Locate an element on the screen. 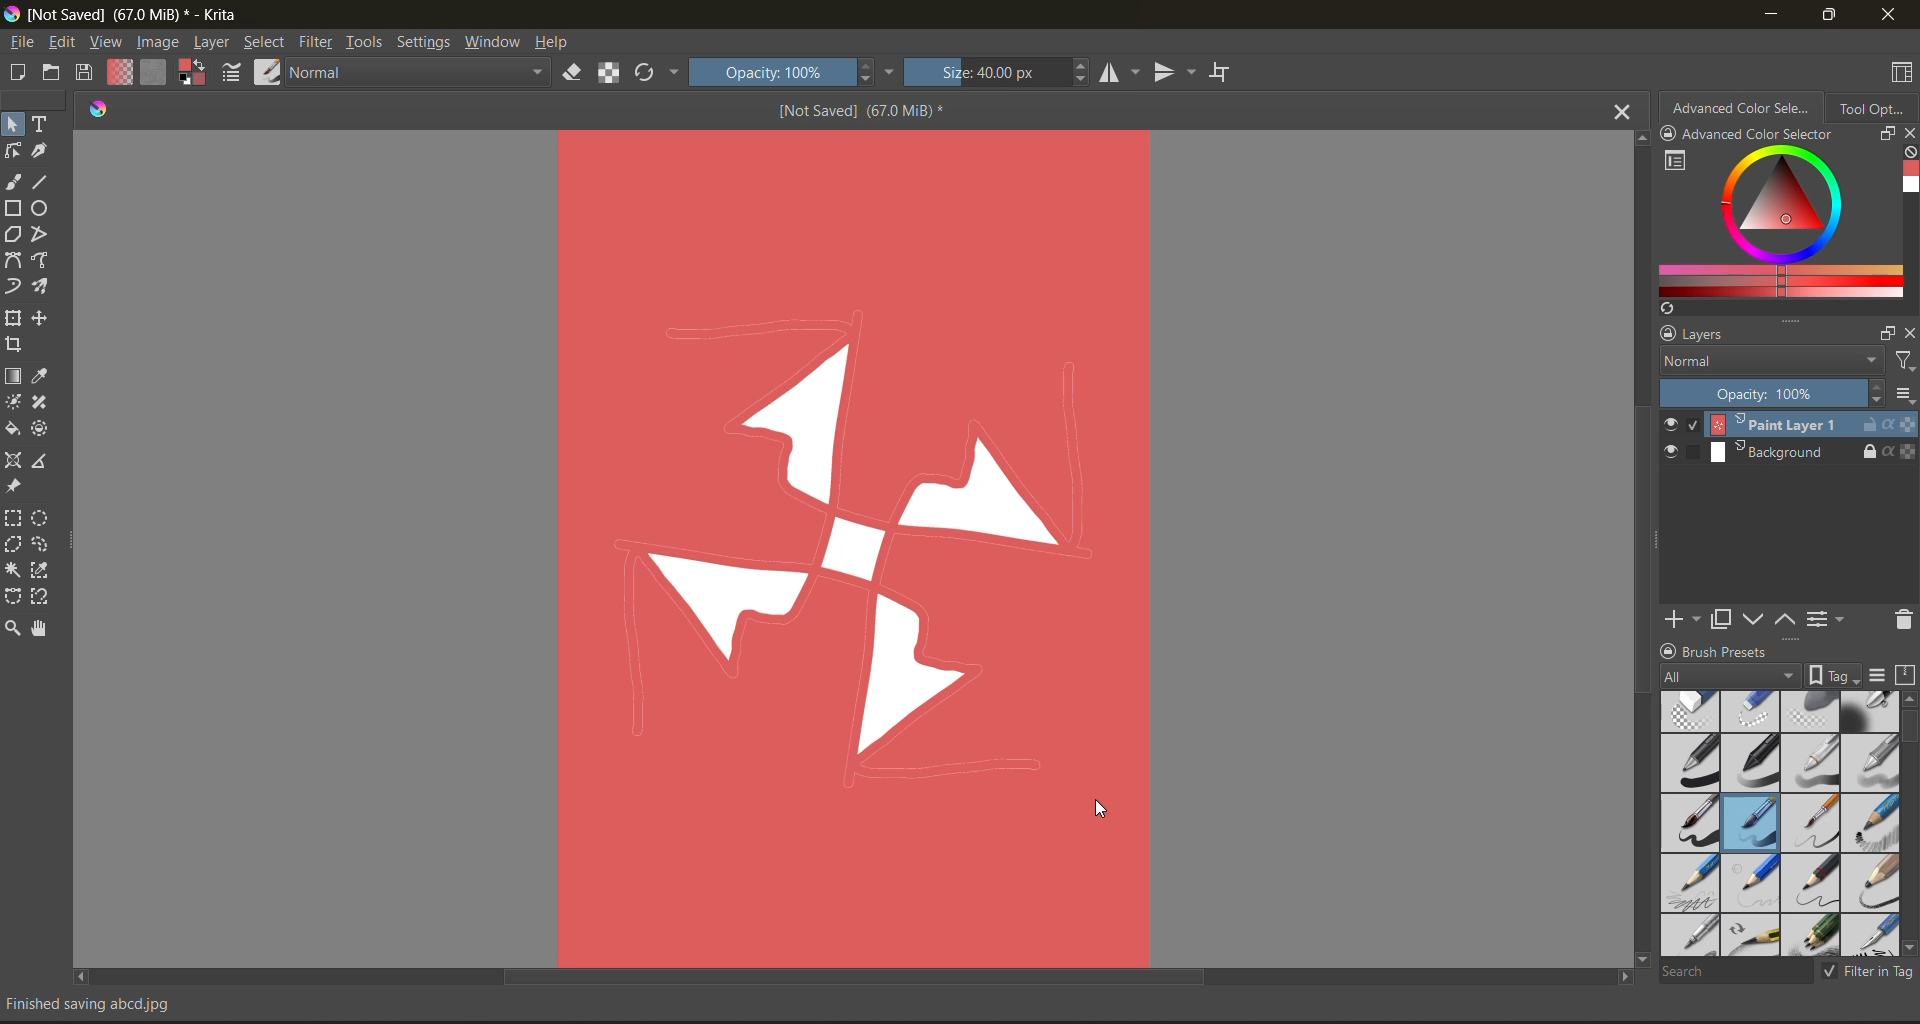  preserve alpha is located at coordinates (609, 72).